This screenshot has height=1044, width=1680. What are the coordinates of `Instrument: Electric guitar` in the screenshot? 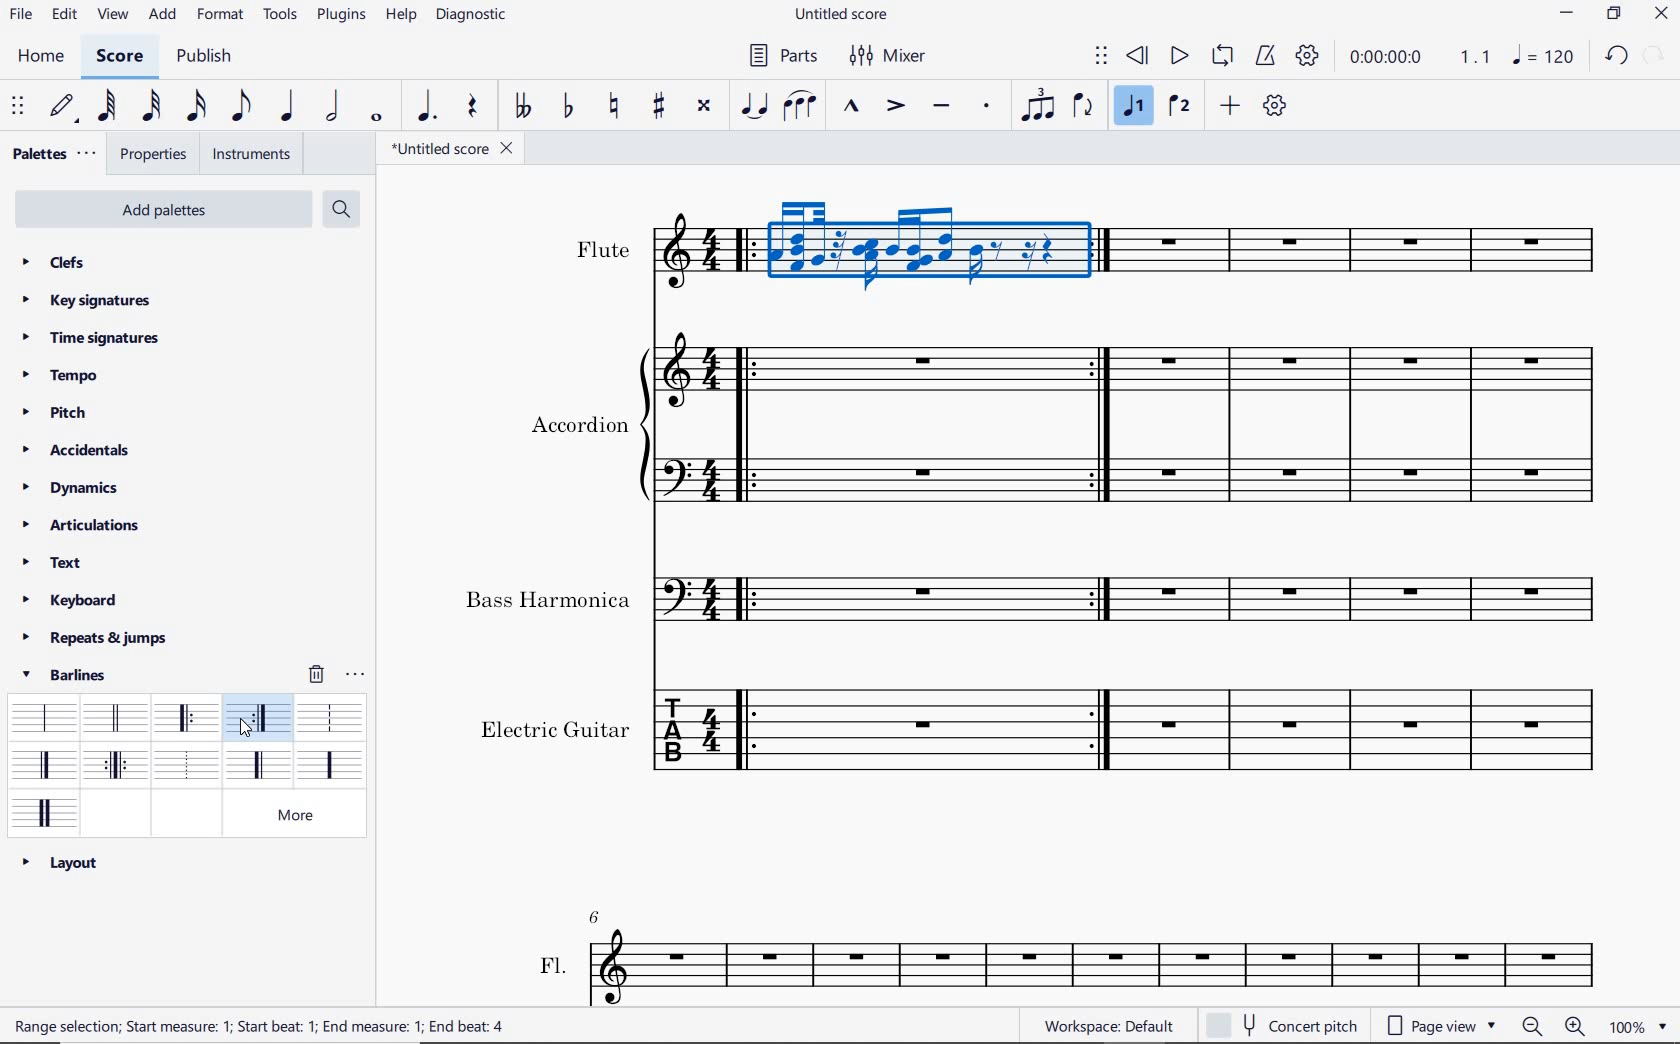 It's located at (923, 242).